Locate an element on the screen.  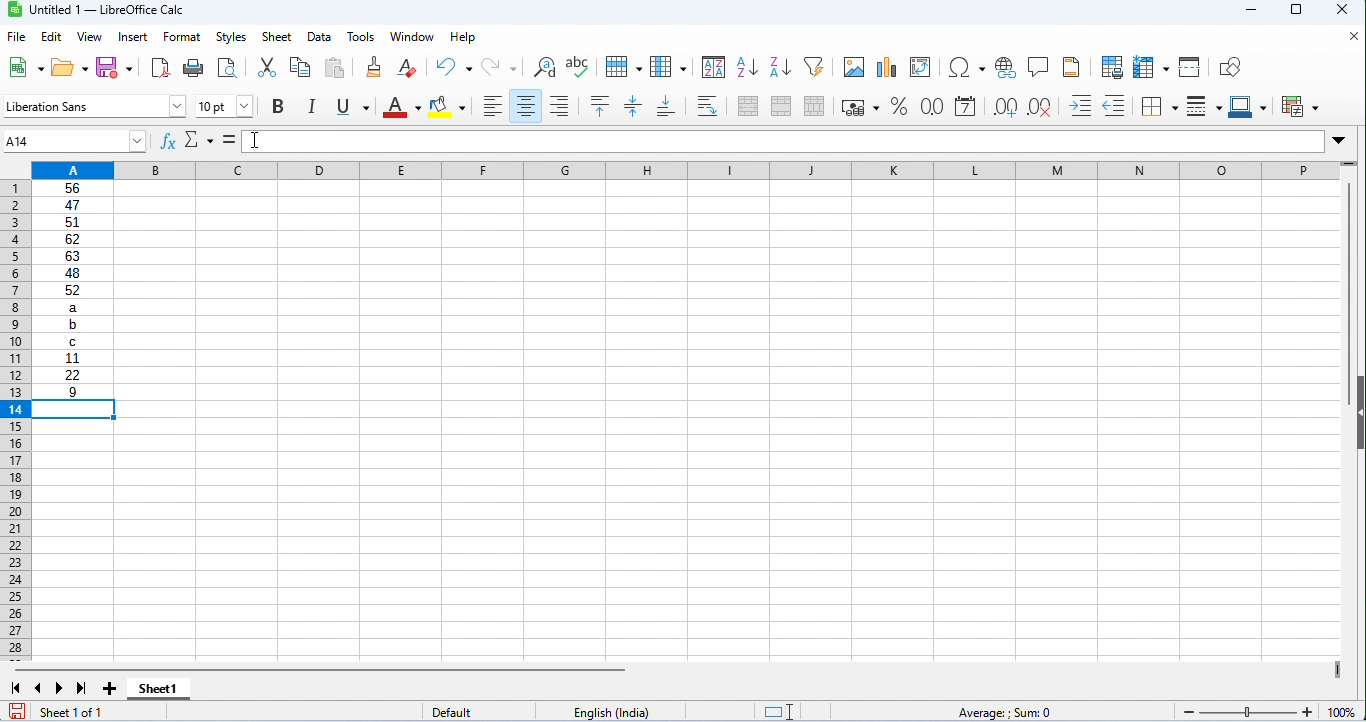
52 is located at coordinates (73, 290).